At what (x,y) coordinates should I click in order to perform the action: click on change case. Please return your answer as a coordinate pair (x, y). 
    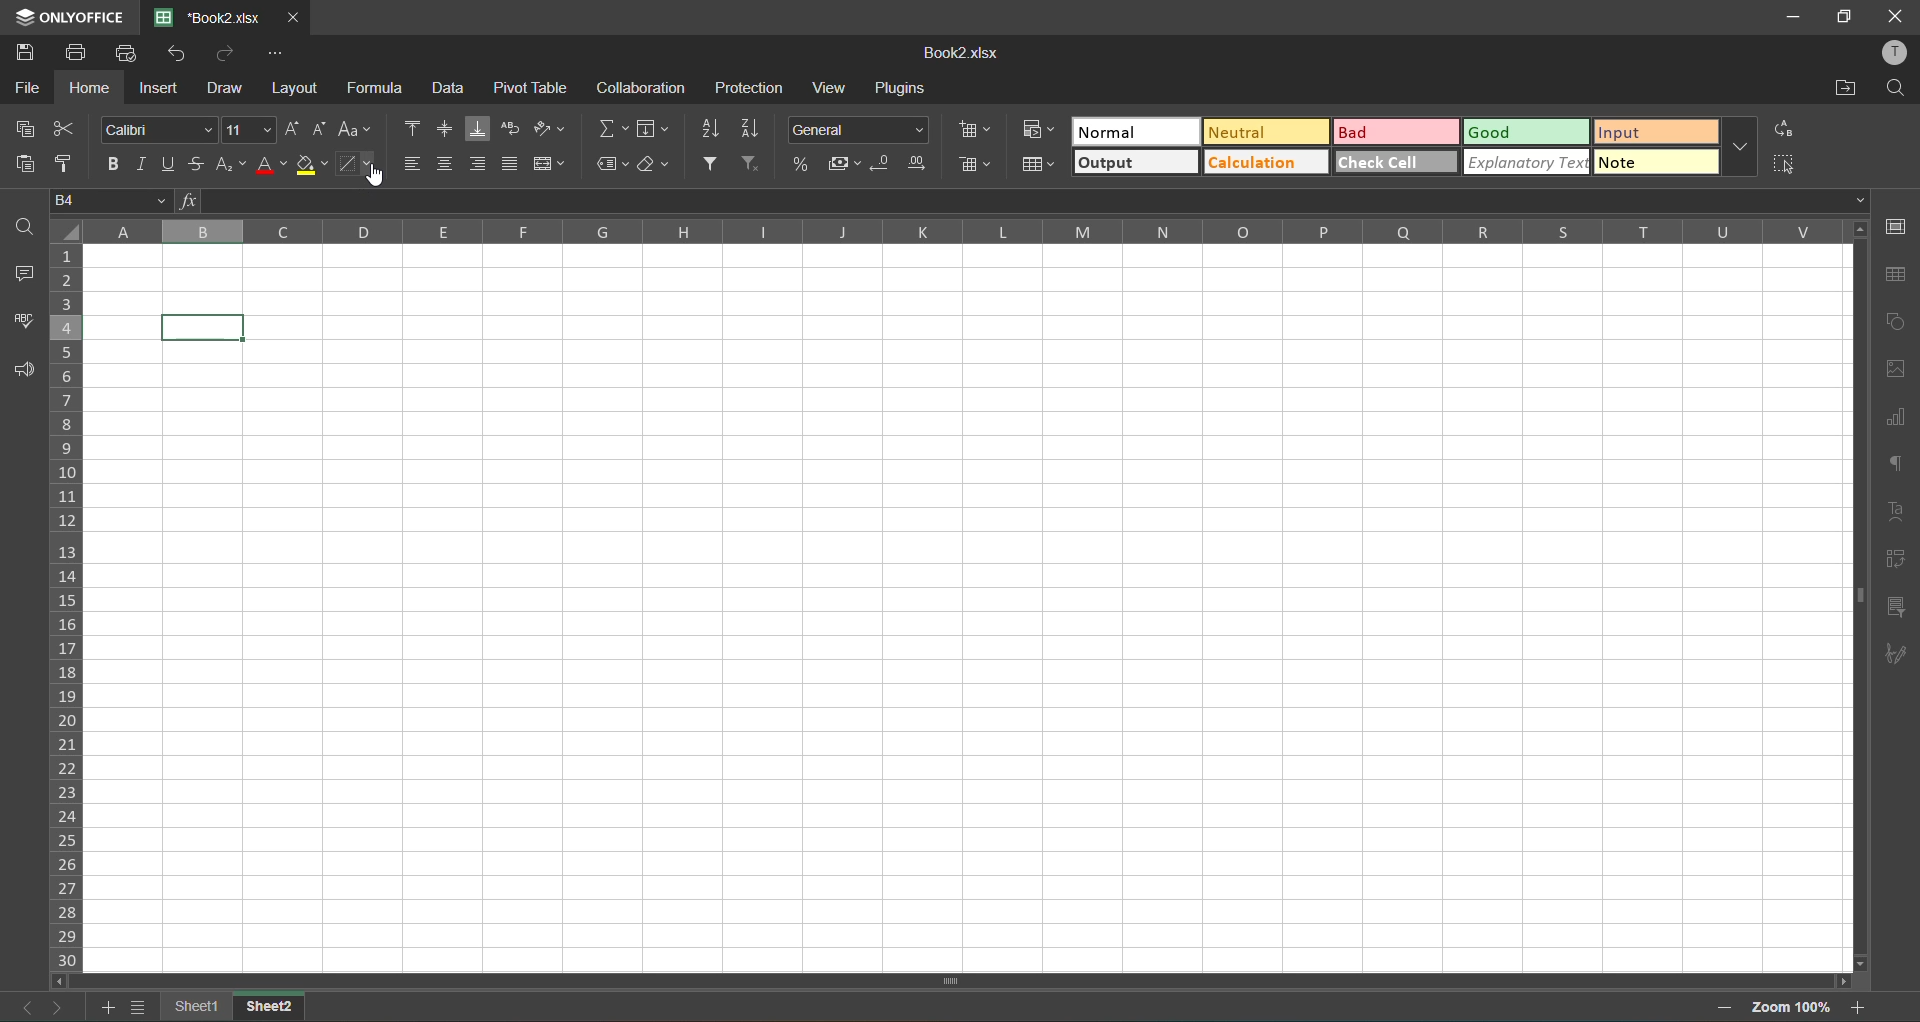
    Looking at the image, I should click on (354, 131).